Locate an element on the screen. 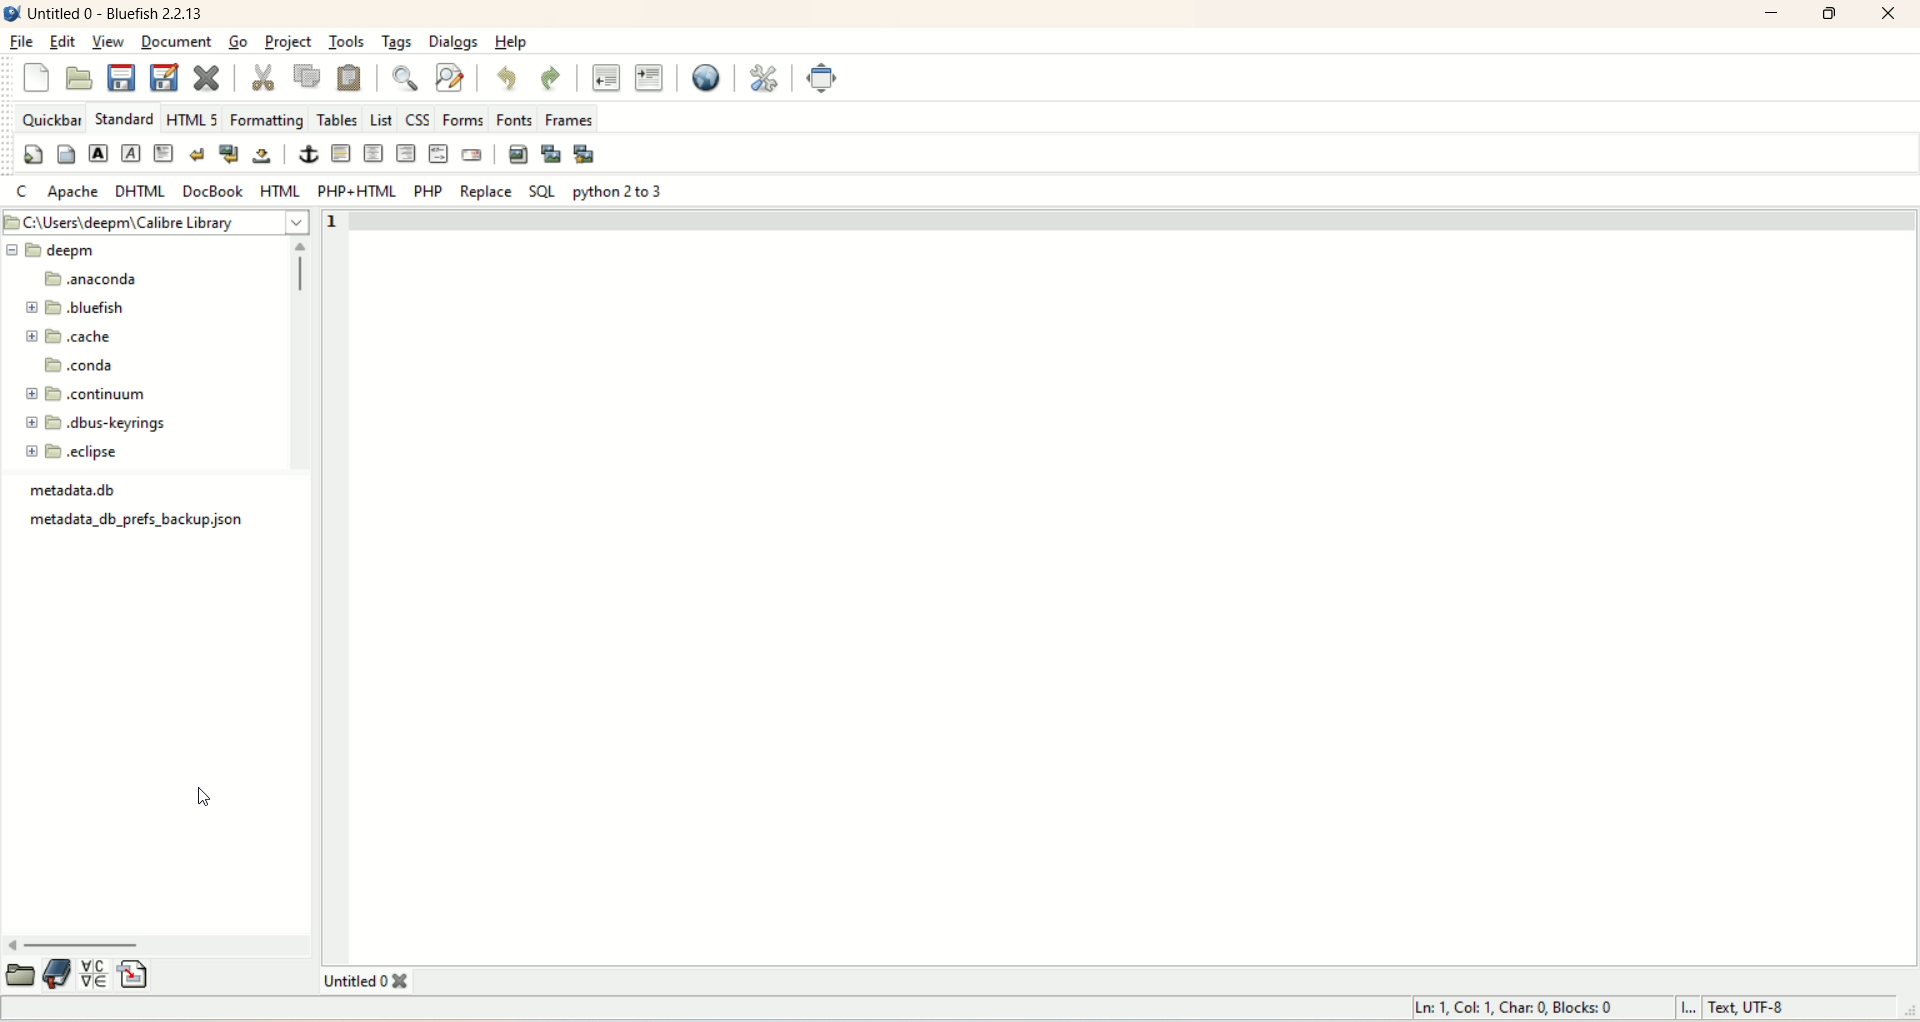 Image resolution: width=1920 pixels, height=1022 pixels. minimize is located at coordinates (1773, 16).